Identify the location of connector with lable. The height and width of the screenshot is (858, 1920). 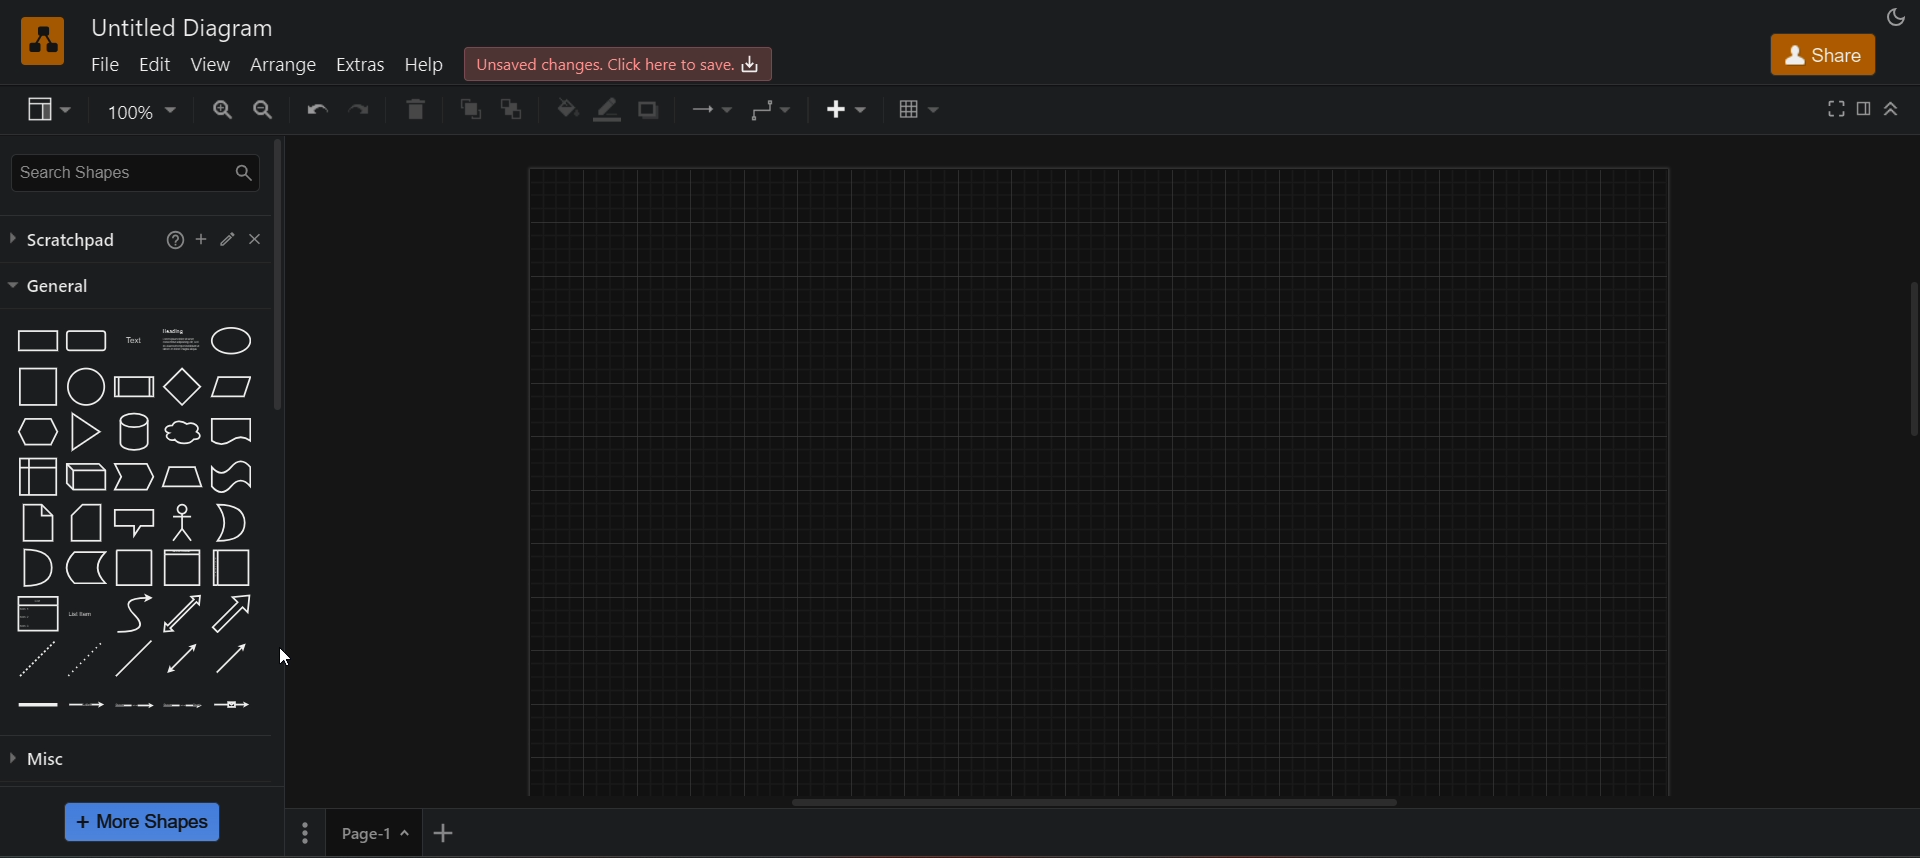
(85, 705).